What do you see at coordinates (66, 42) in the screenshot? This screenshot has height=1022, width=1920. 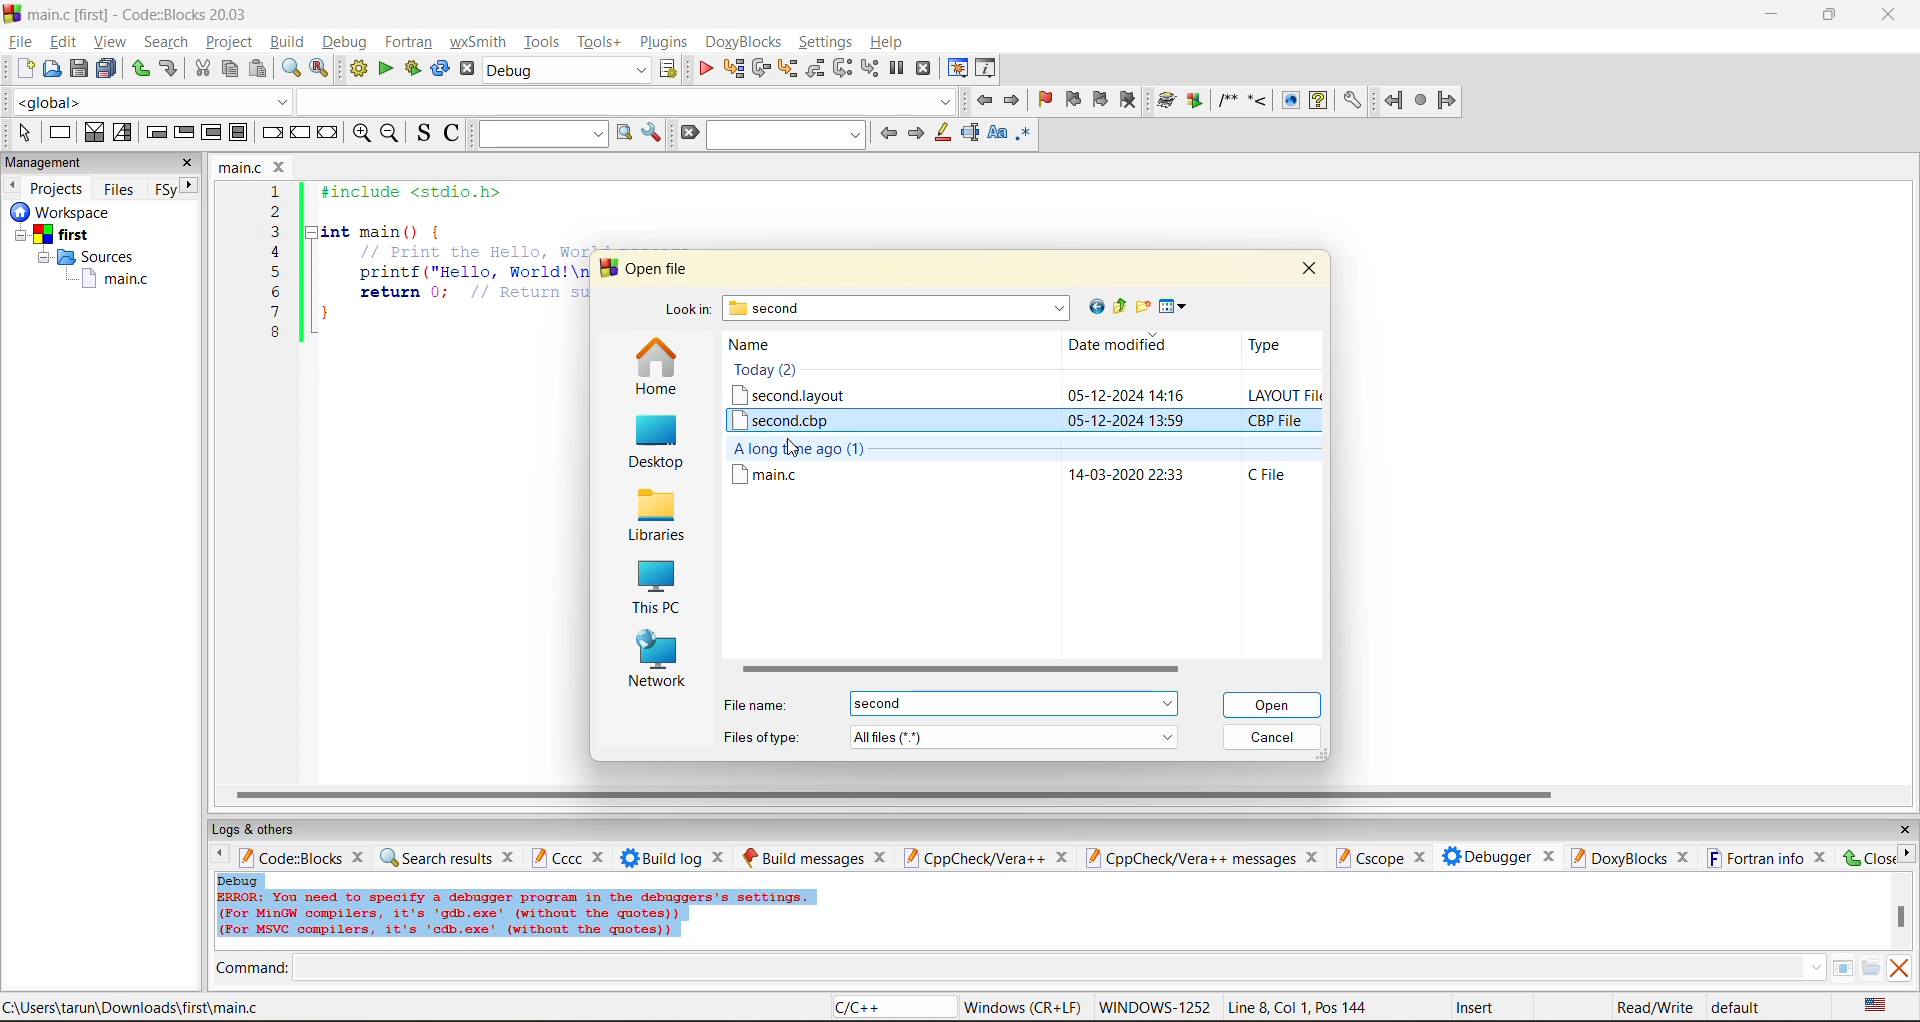 I see `edit` at bounding box center [66, 42].